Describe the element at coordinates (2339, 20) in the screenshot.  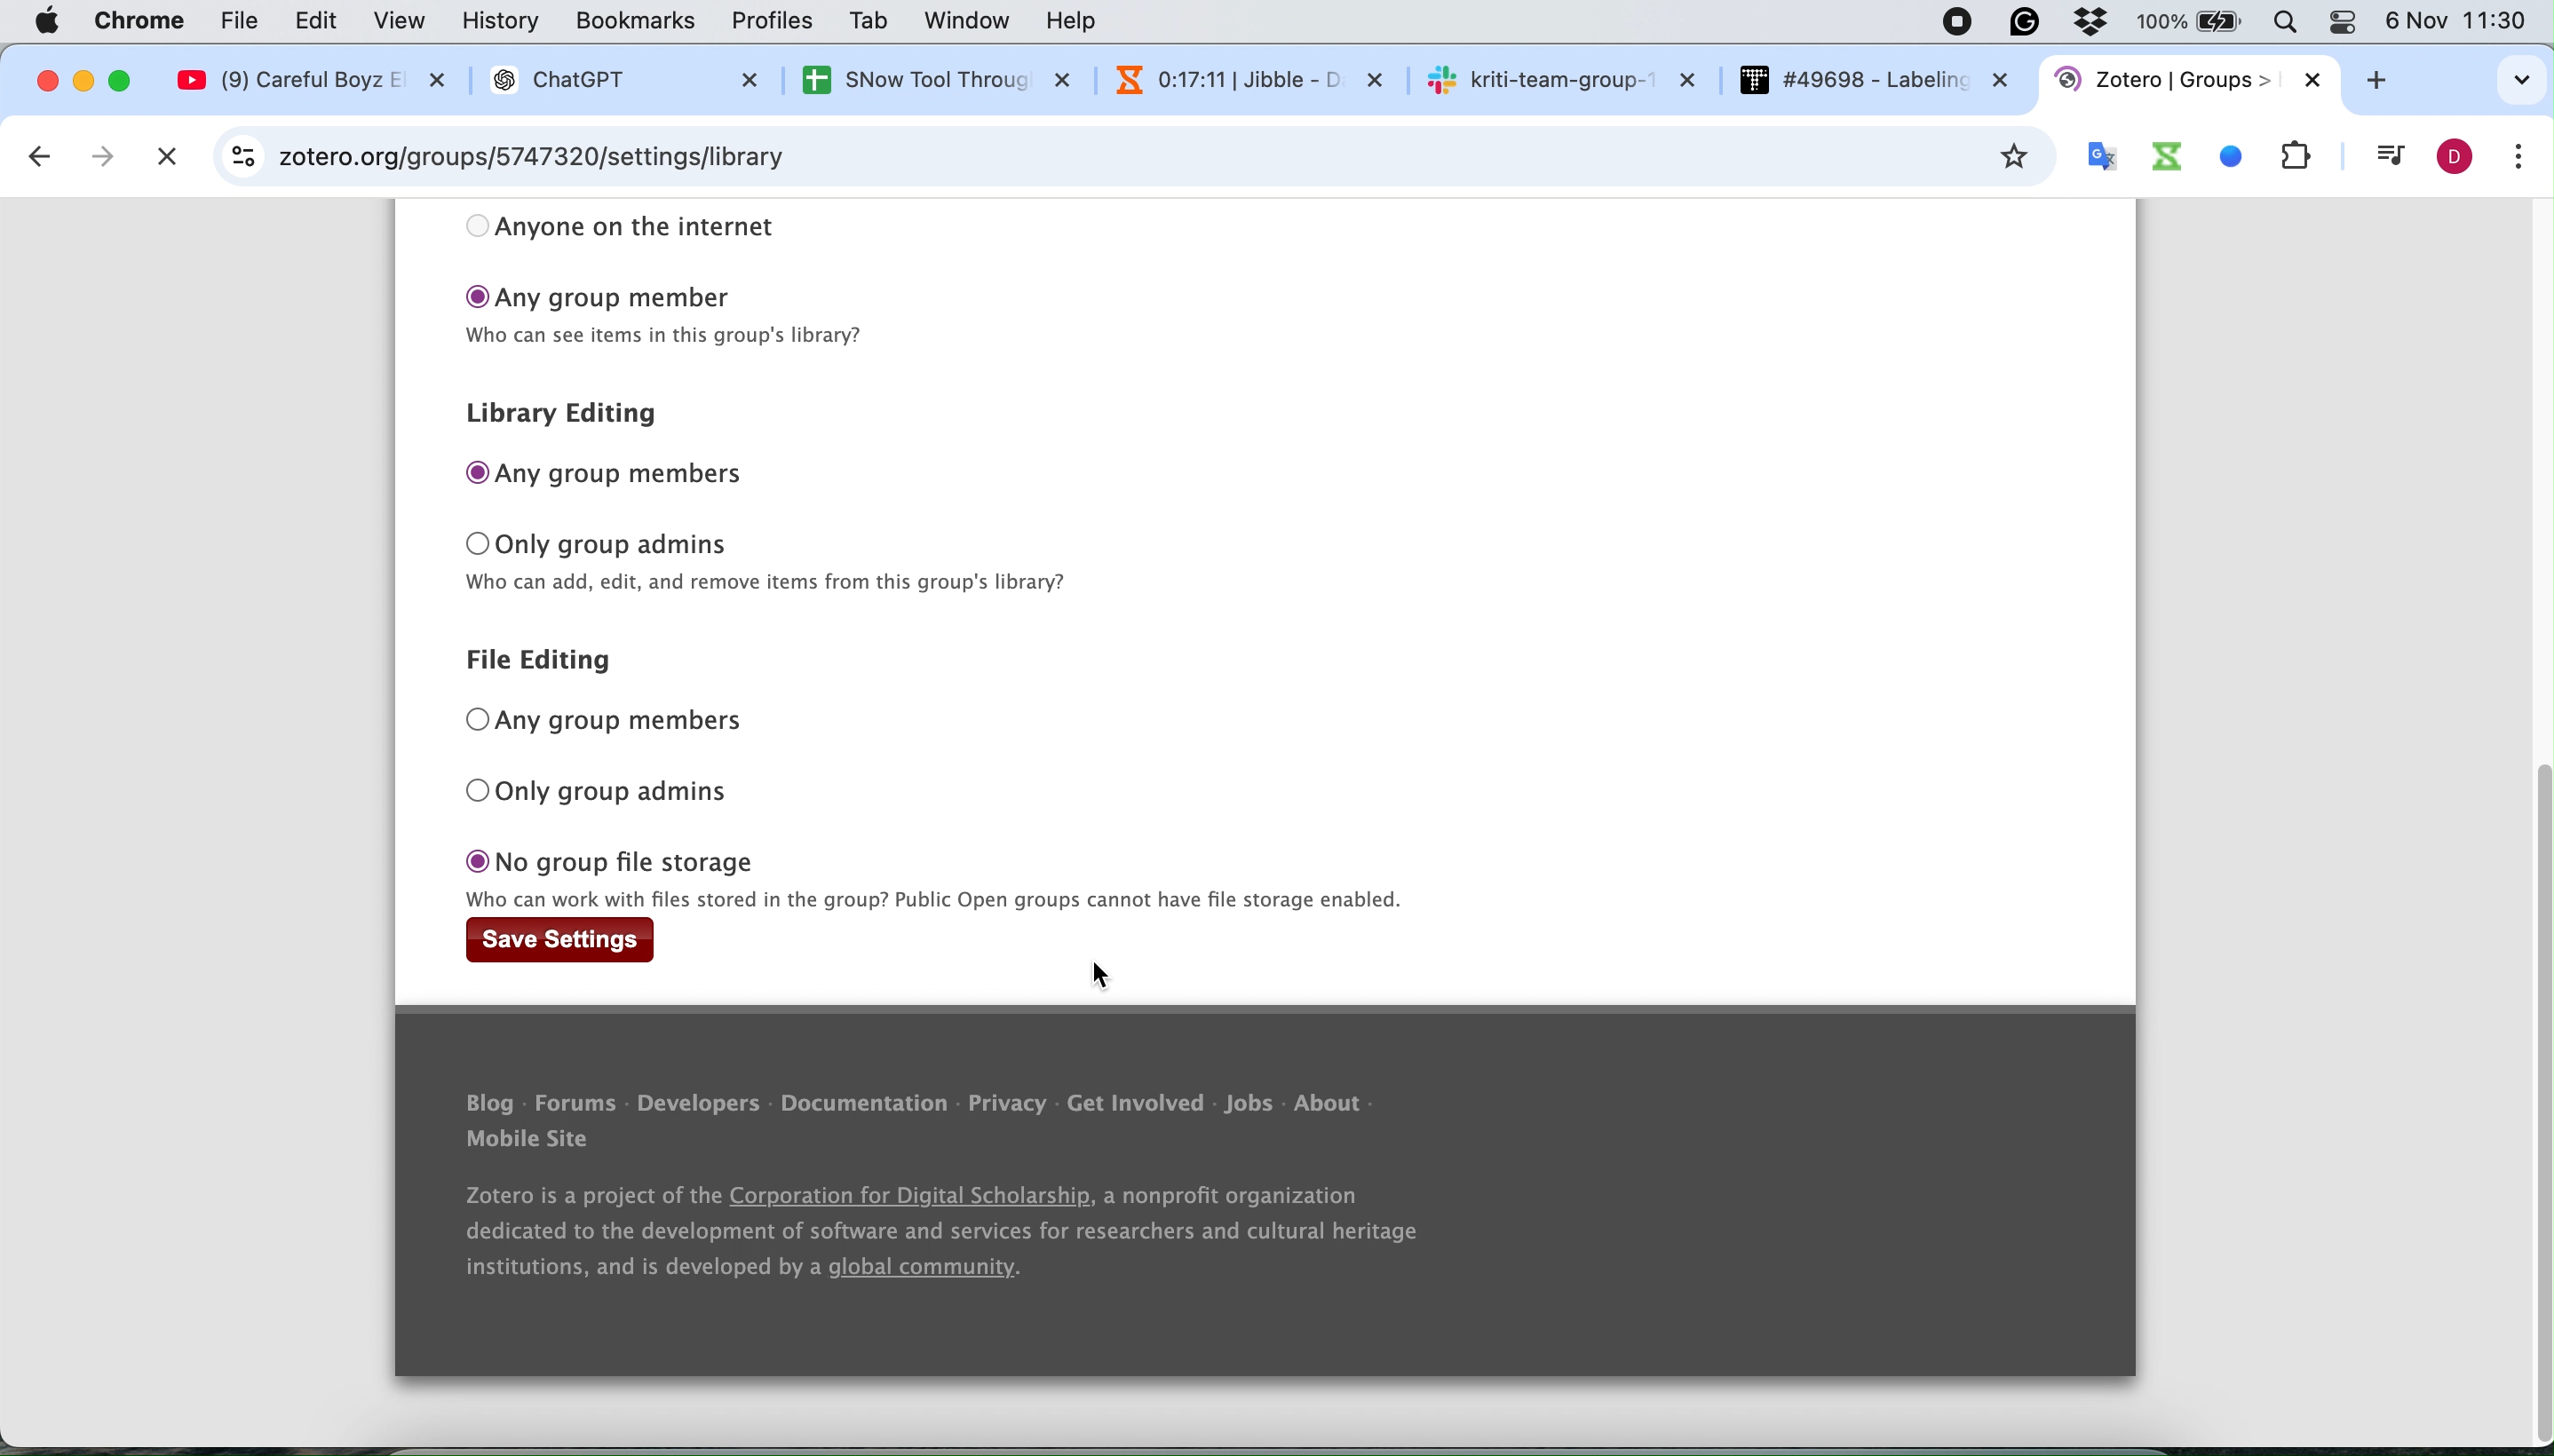
I see `Theme change` at that location.